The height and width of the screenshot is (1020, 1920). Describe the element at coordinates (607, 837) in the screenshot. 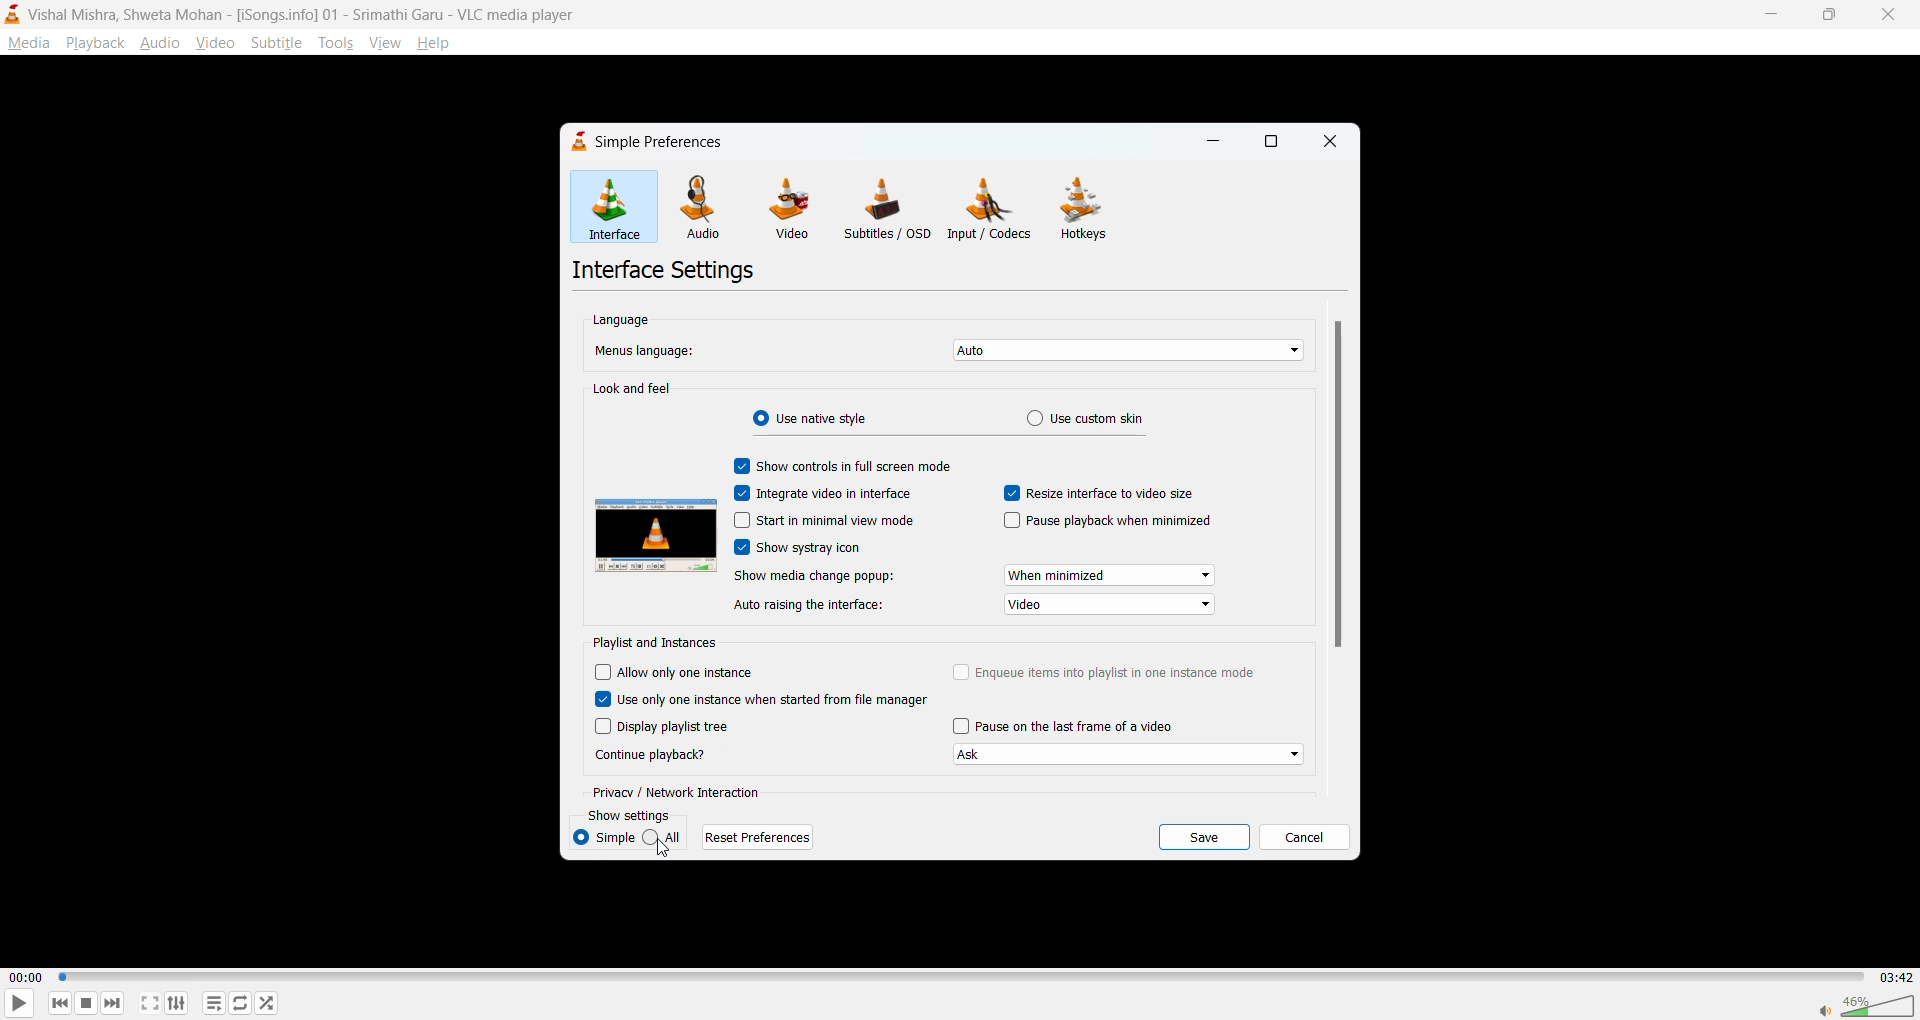

I see `simple` at that location.